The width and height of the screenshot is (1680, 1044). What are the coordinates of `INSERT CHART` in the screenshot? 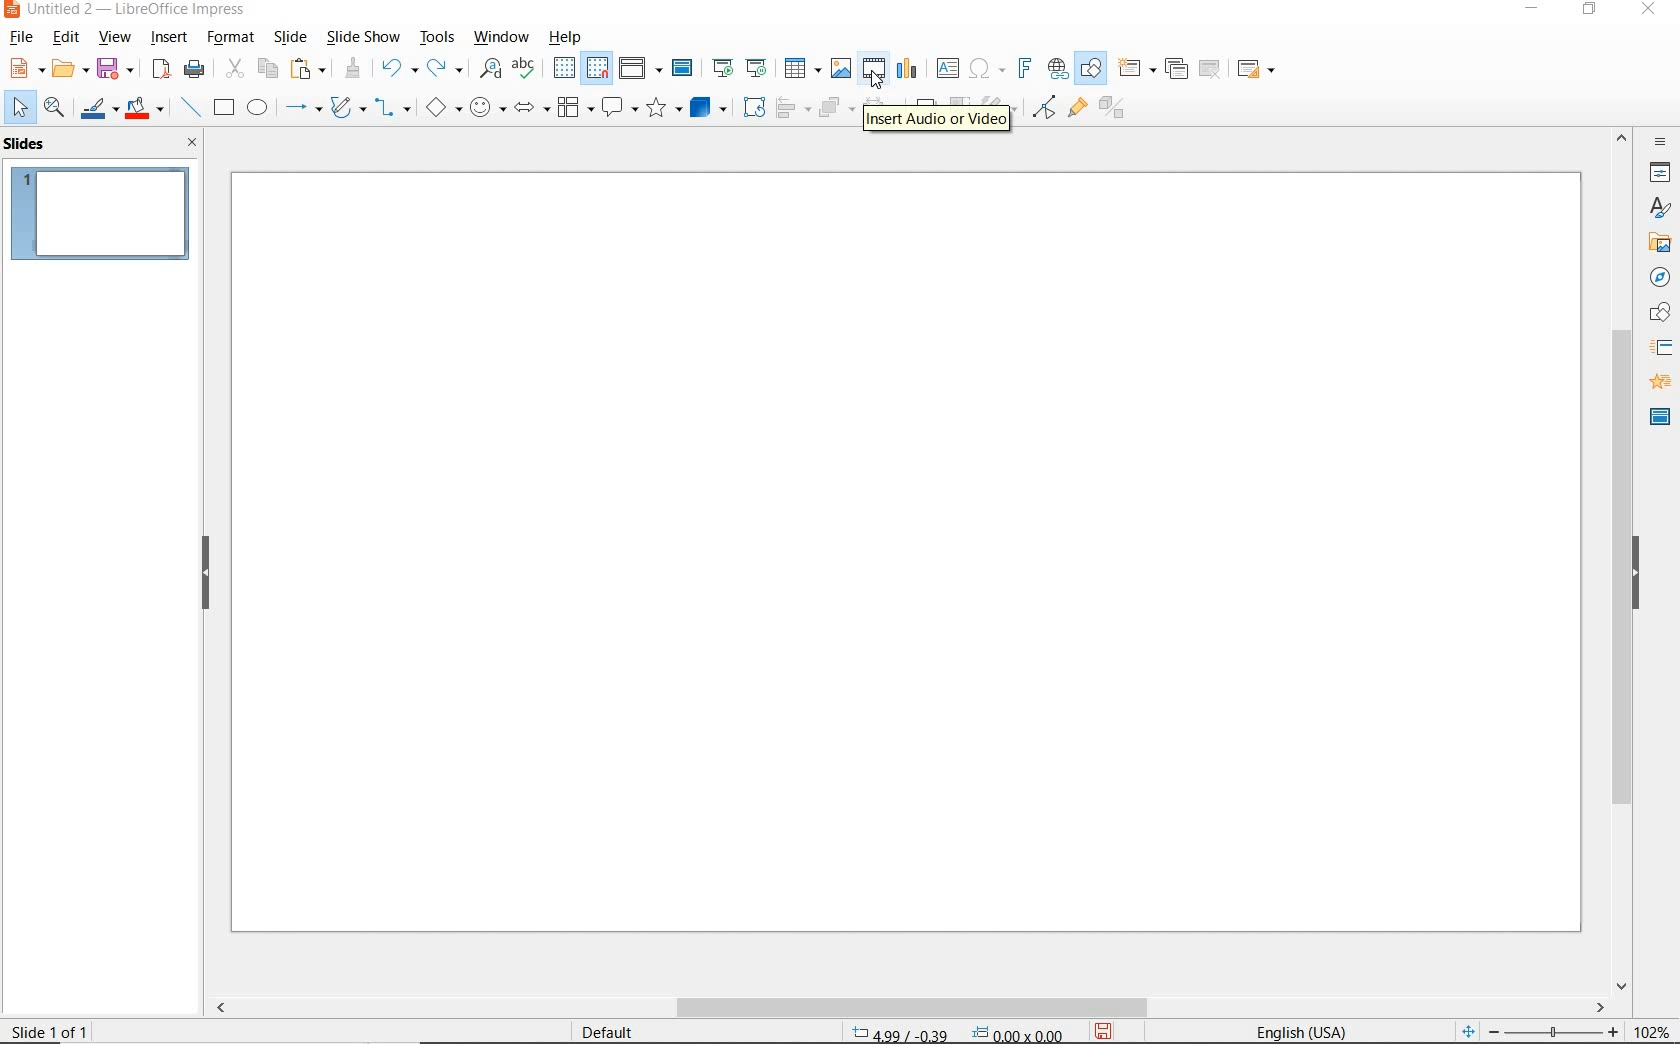 It's located at (909, 69).